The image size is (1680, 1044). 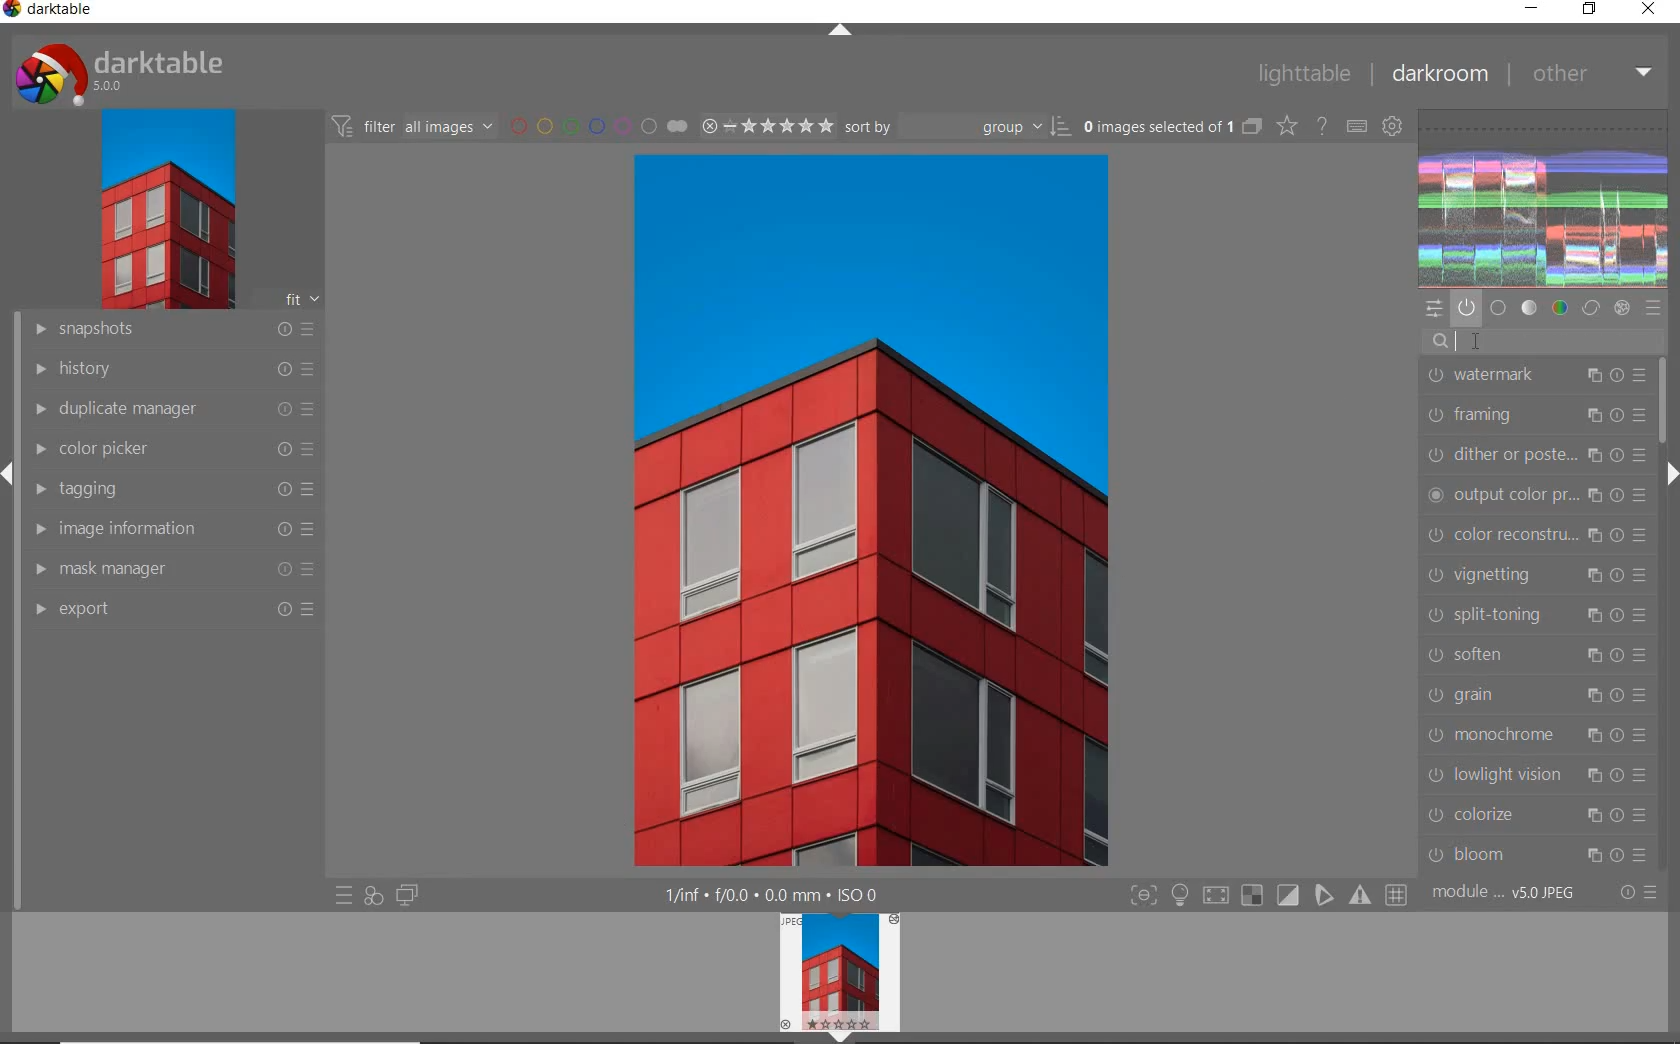 I want to click on other interface detail, so click(x=787, y=895).